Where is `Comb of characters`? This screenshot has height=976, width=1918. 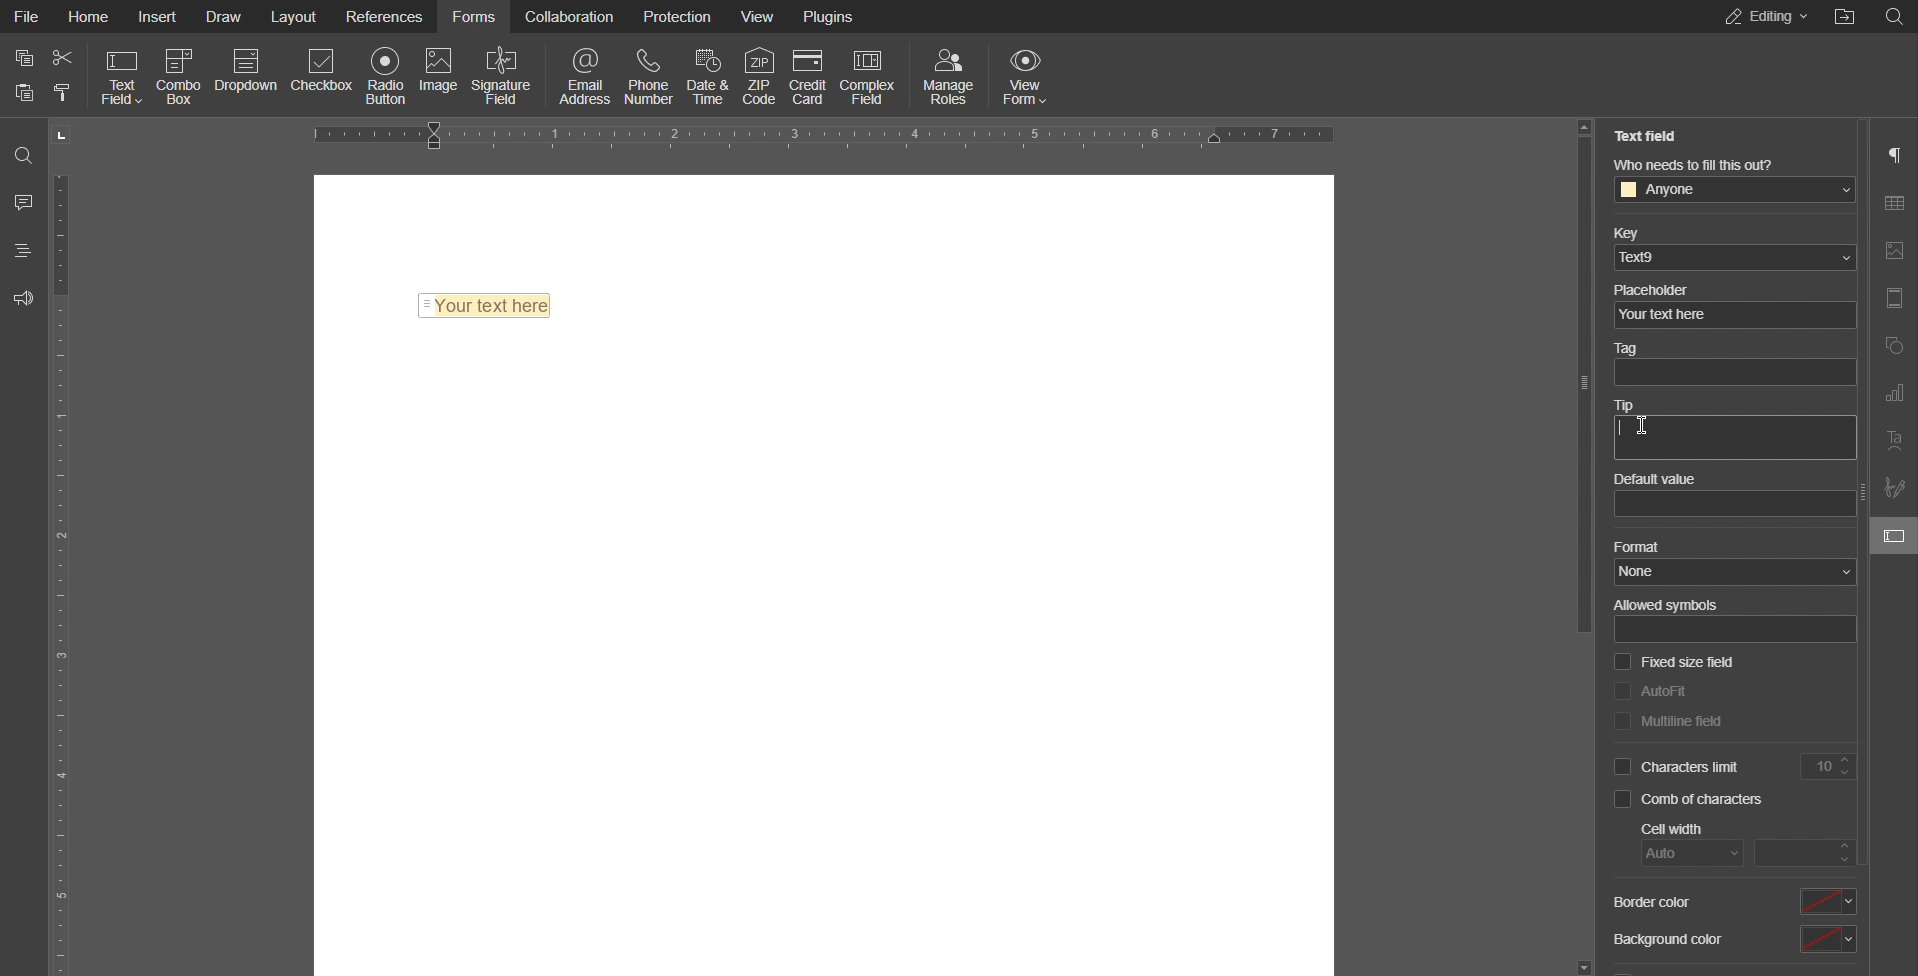
Comb of characters is located at coordinates (1709, 801).